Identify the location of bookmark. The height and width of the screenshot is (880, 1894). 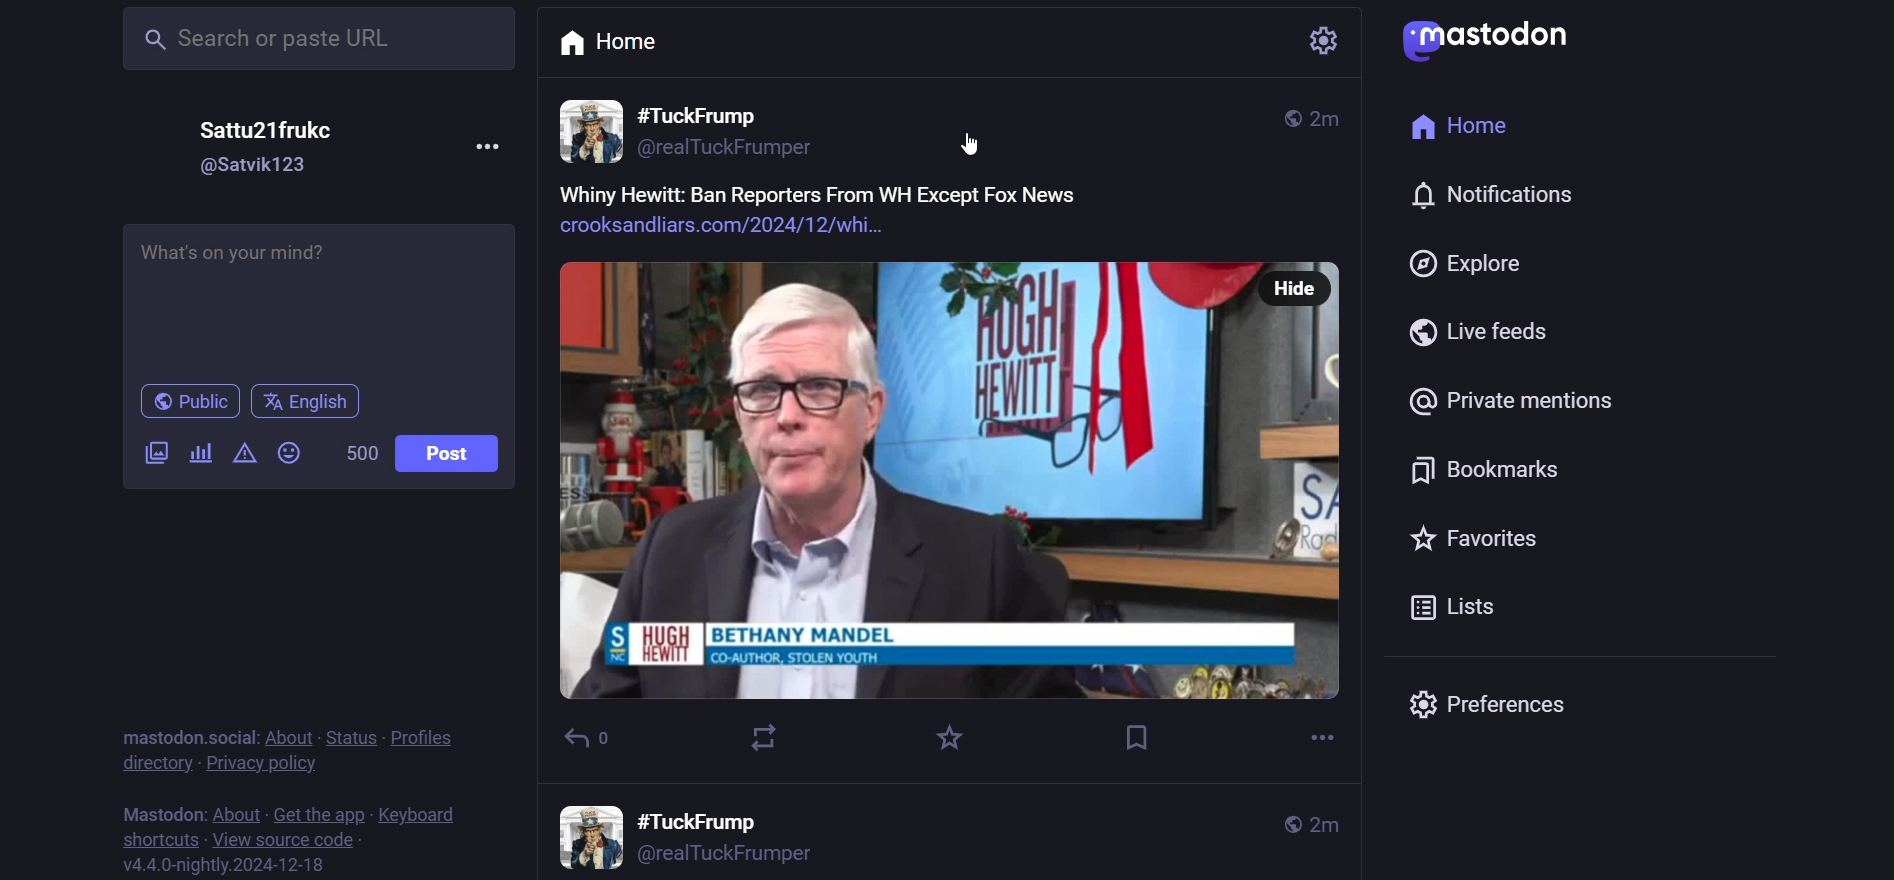
(1133, 739).